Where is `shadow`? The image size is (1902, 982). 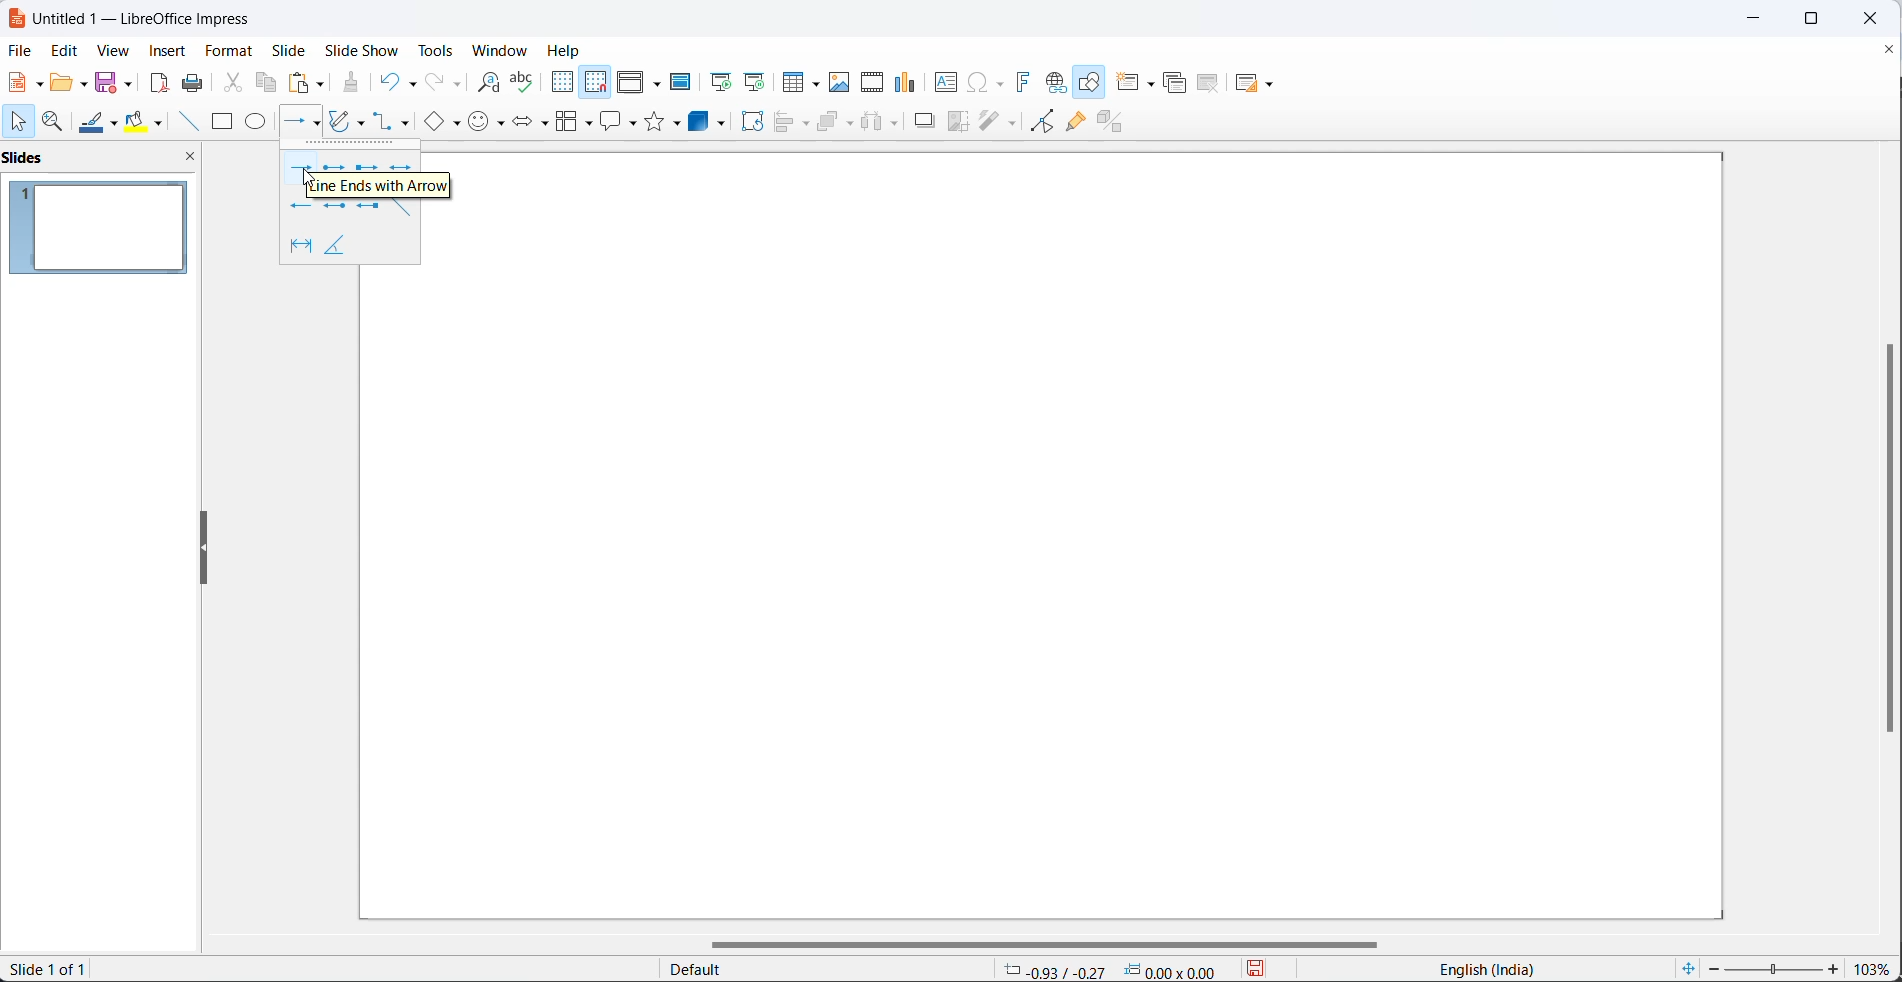
shadow is located at coordinates (923, 125).